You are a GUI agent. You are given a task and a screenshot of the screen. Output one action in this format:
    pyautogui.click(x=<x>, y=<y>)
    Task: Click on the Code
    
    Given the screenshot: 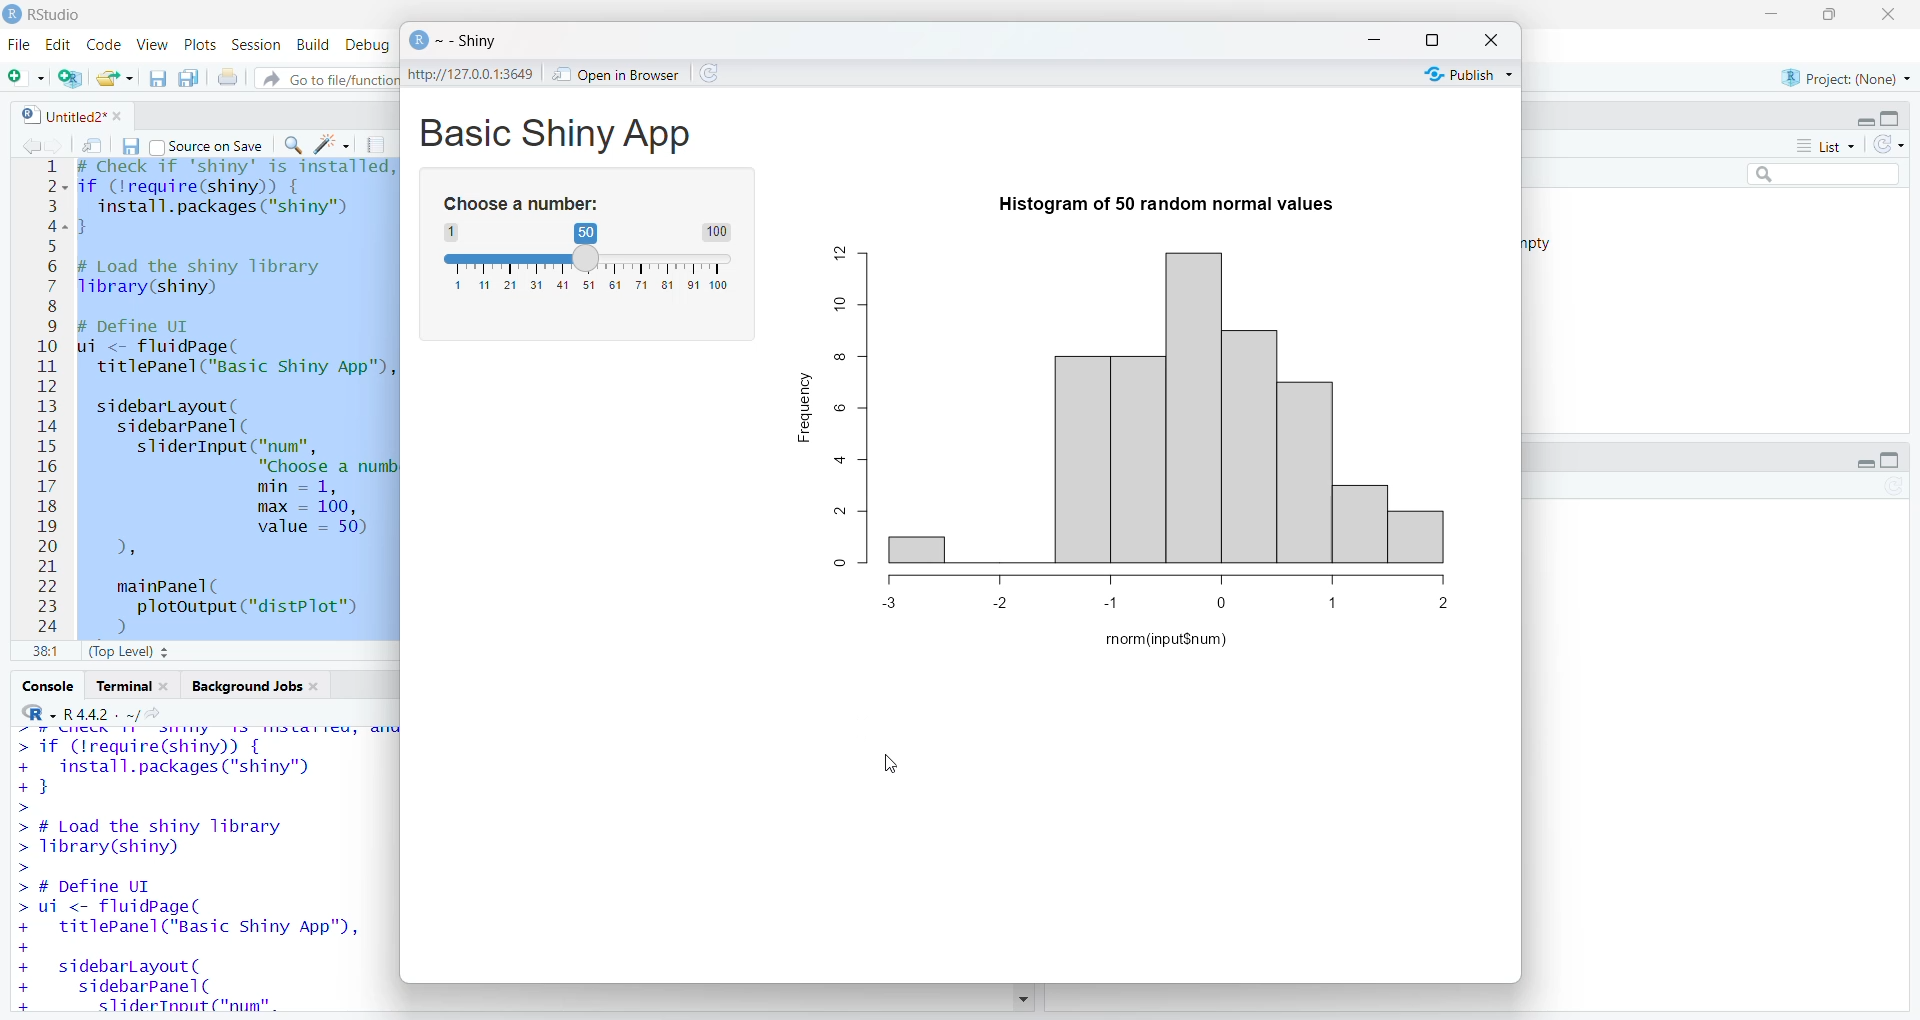 What is the action you would take?
    pyautogui.click(x=105, y=44)
    